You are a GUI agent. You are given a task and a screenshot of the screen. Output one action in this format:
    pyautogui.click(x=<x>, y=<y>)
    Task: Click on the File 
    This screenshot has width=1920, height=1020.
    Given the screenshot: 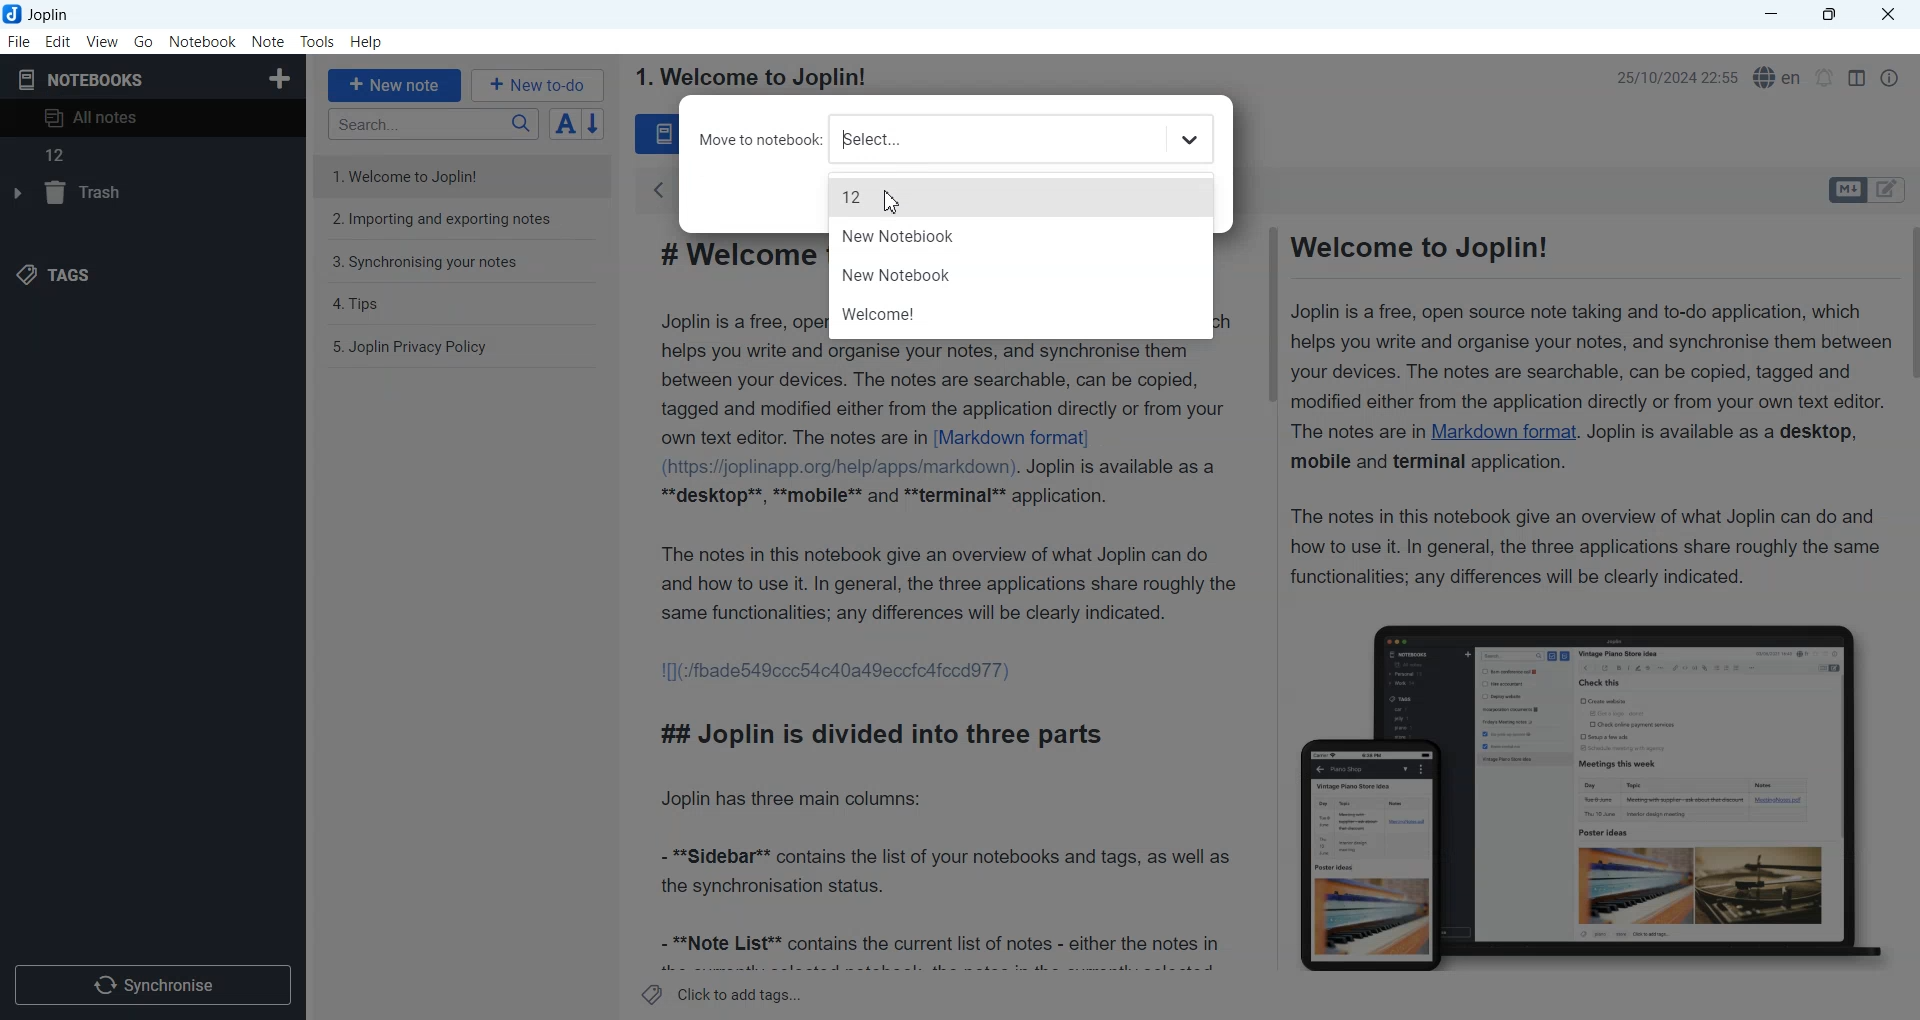 What is the action you would take?
    pyautogui.click(x=18, y=41)
    